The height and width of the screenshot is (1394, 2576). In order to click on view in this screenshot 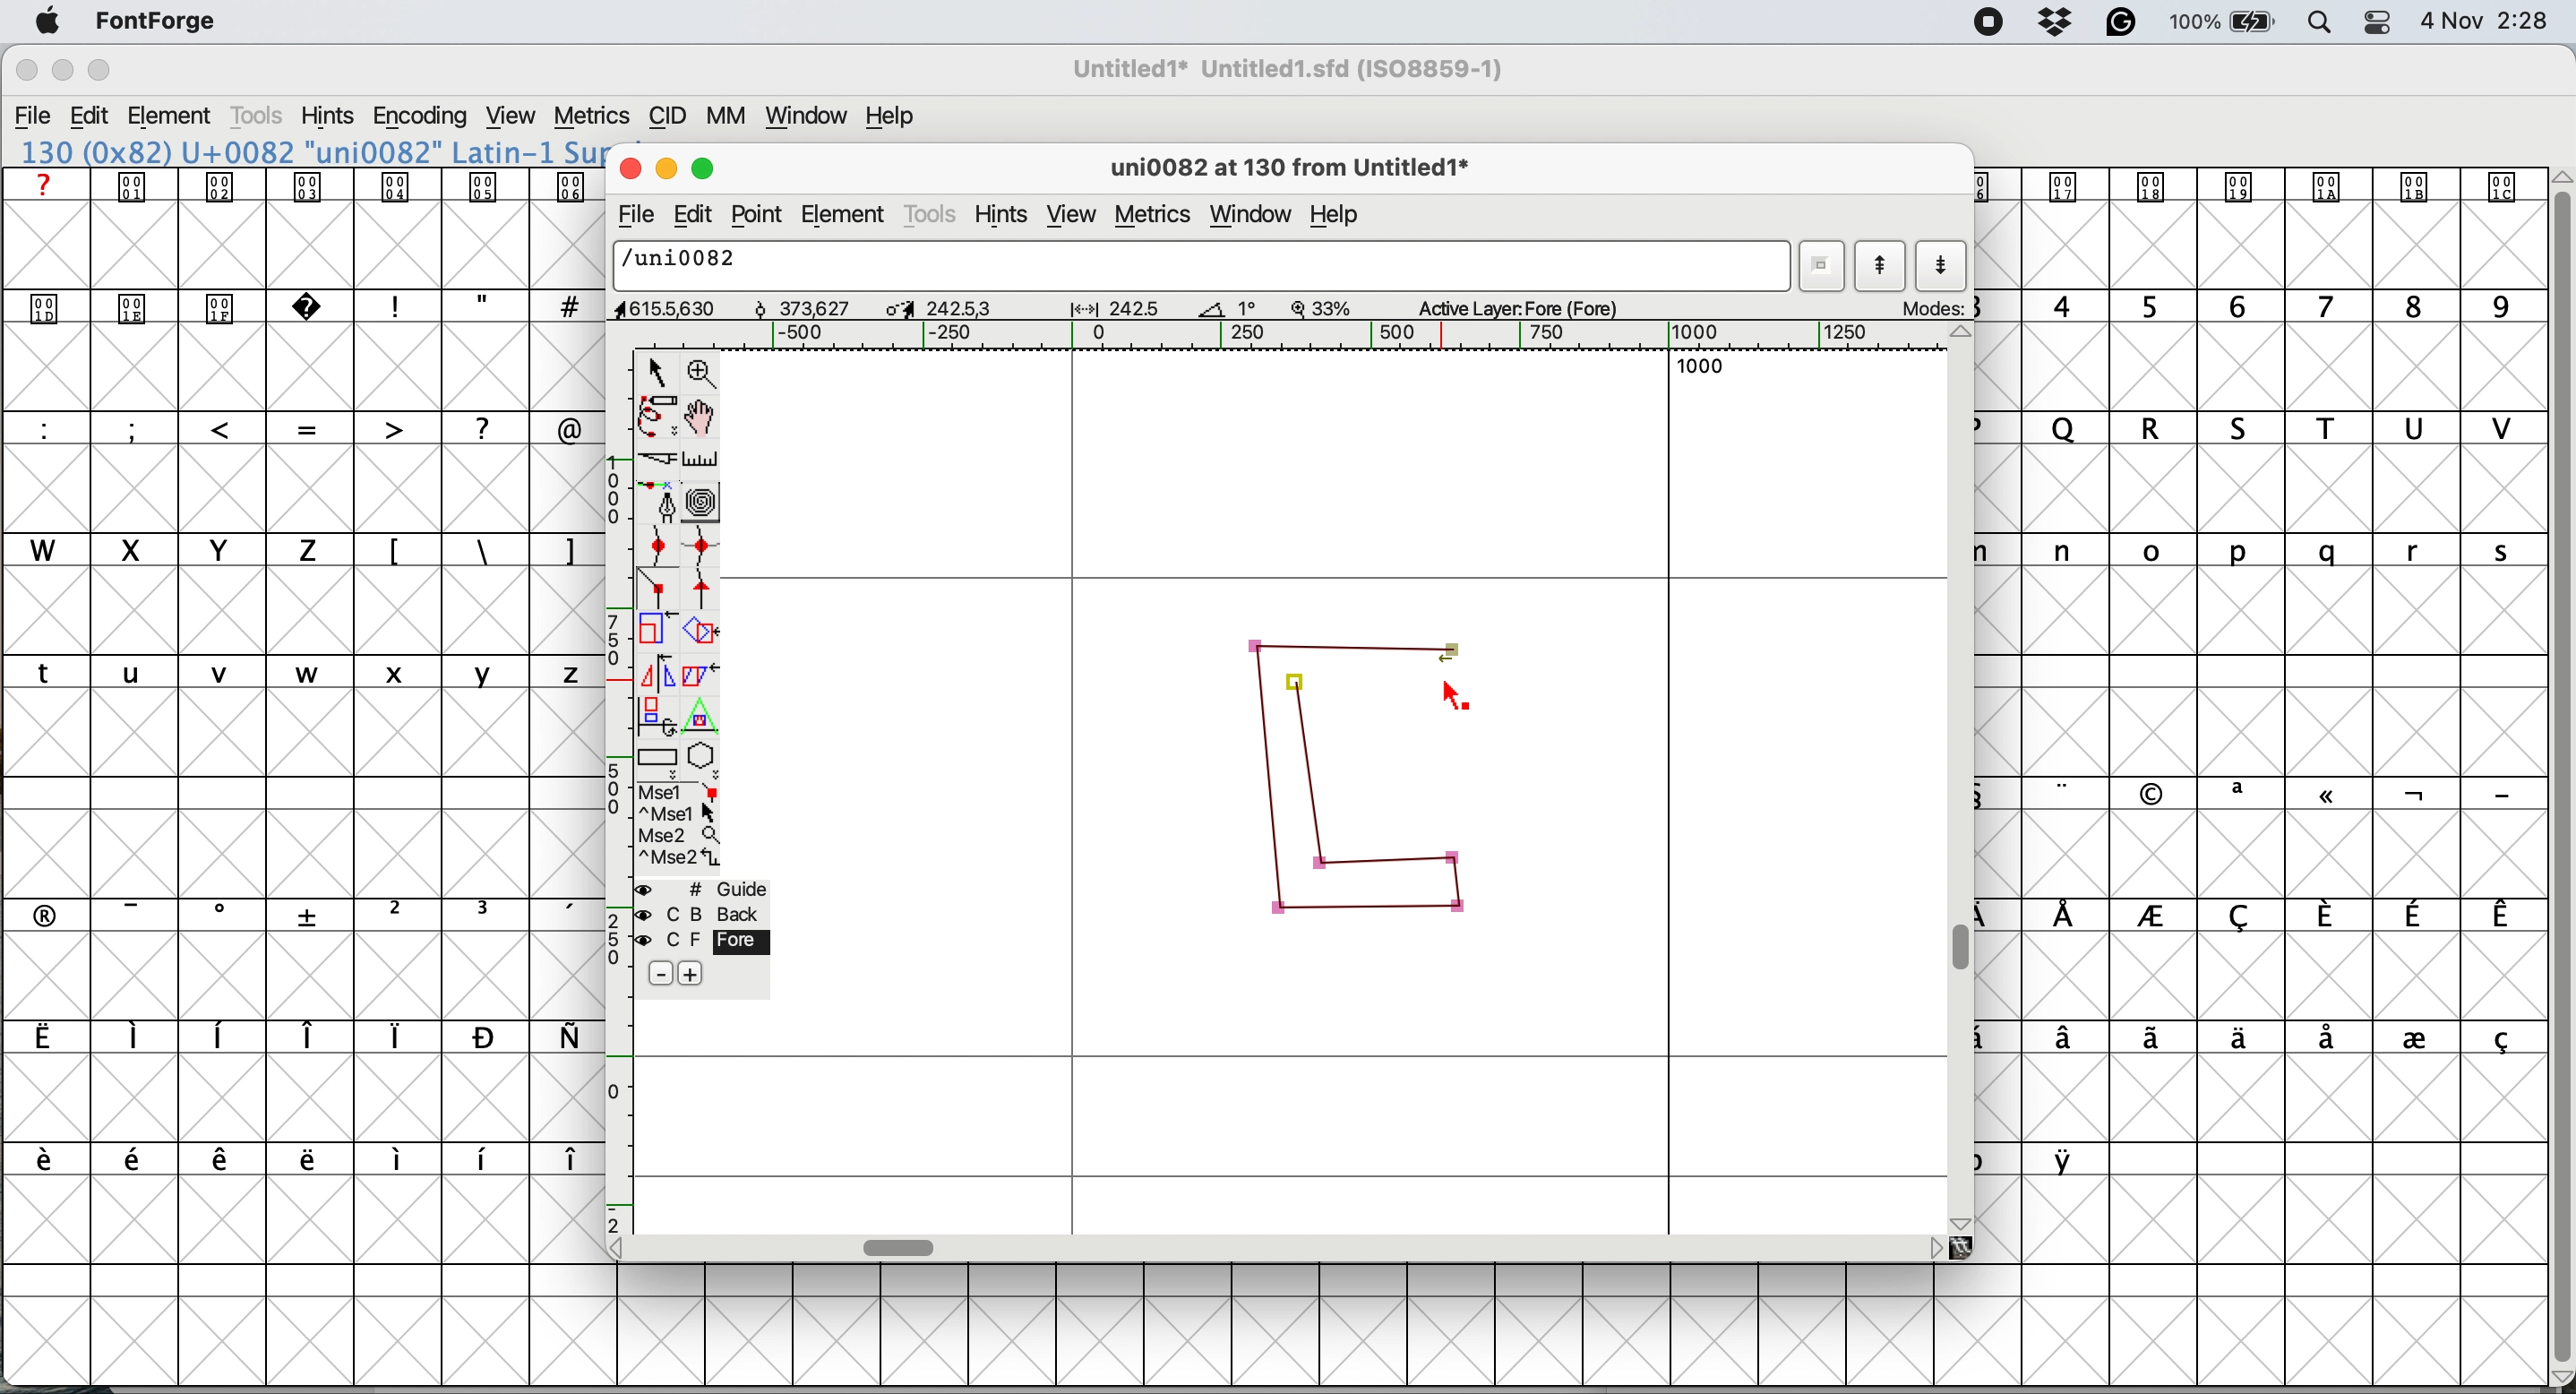, I will do `click(514, 116)`.